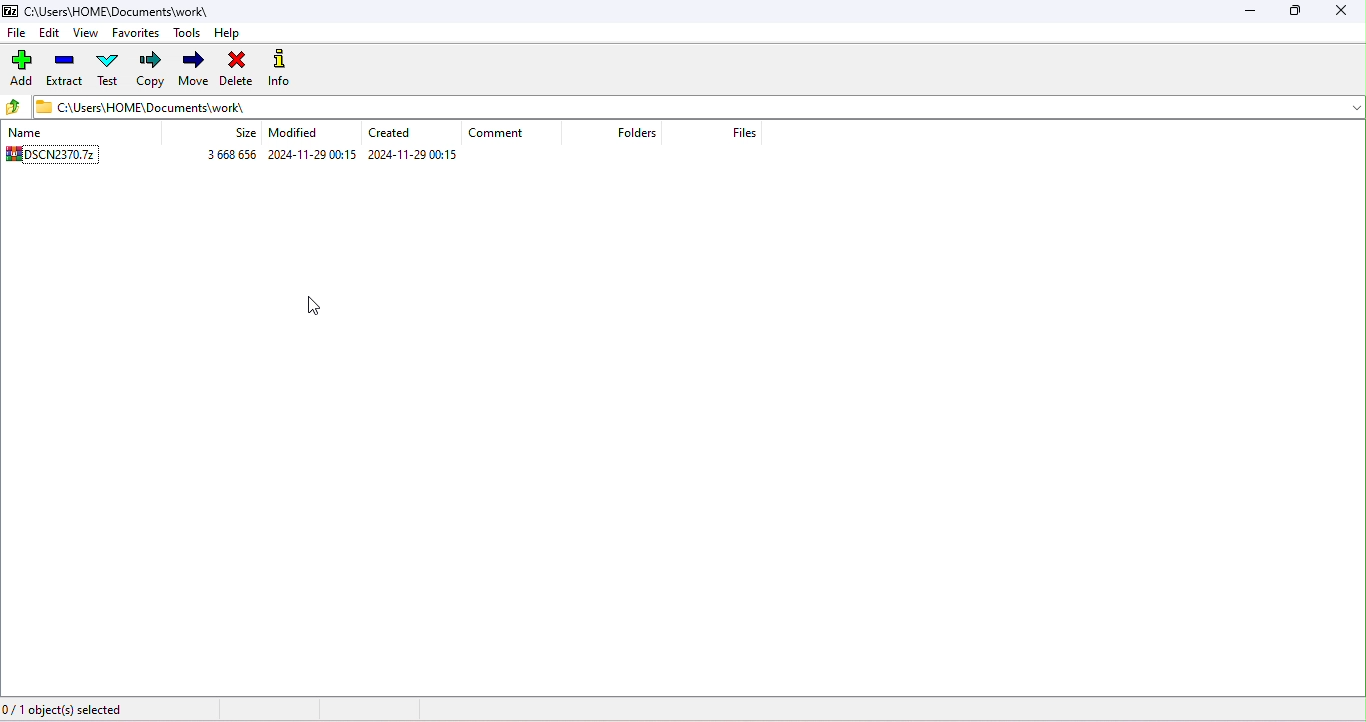  Describe the element at coordinates (152, 68) in the screenshot. I see `copy` at that location.